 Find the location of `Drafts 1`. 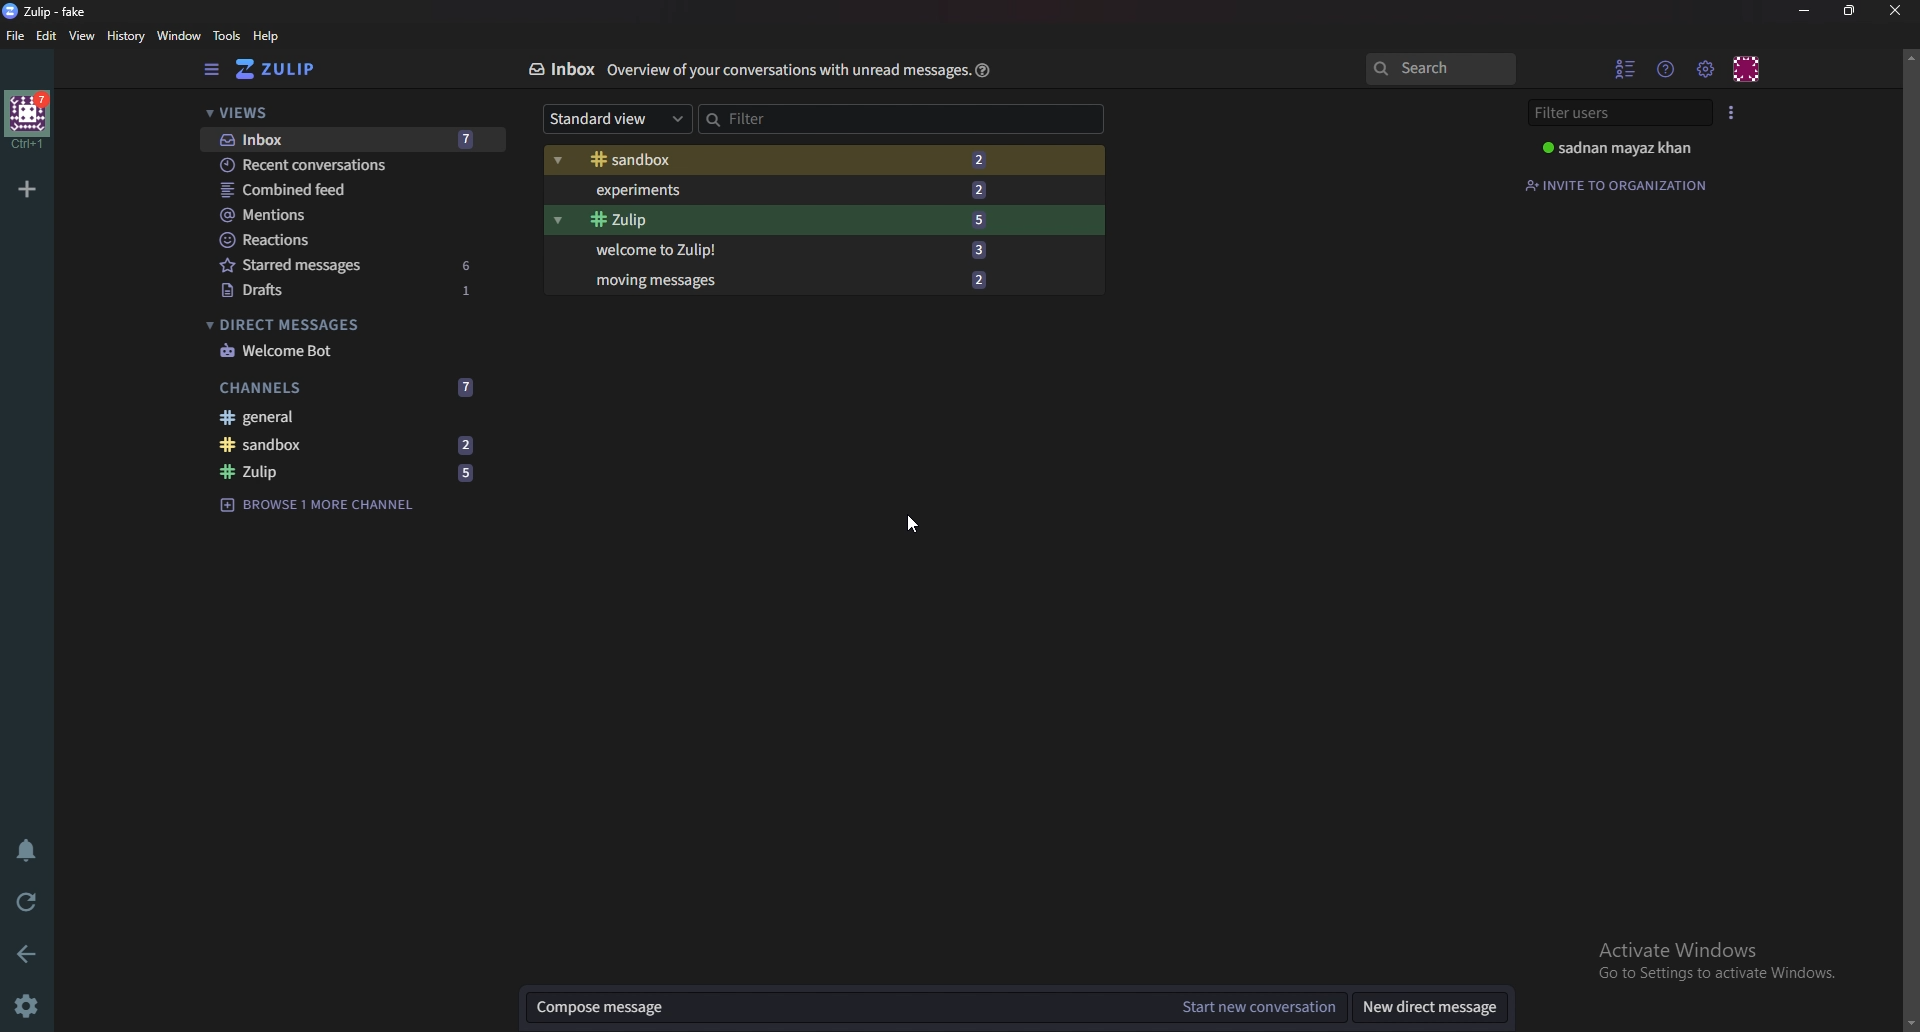

Drafts 1 is located at coordinates (347, 291).